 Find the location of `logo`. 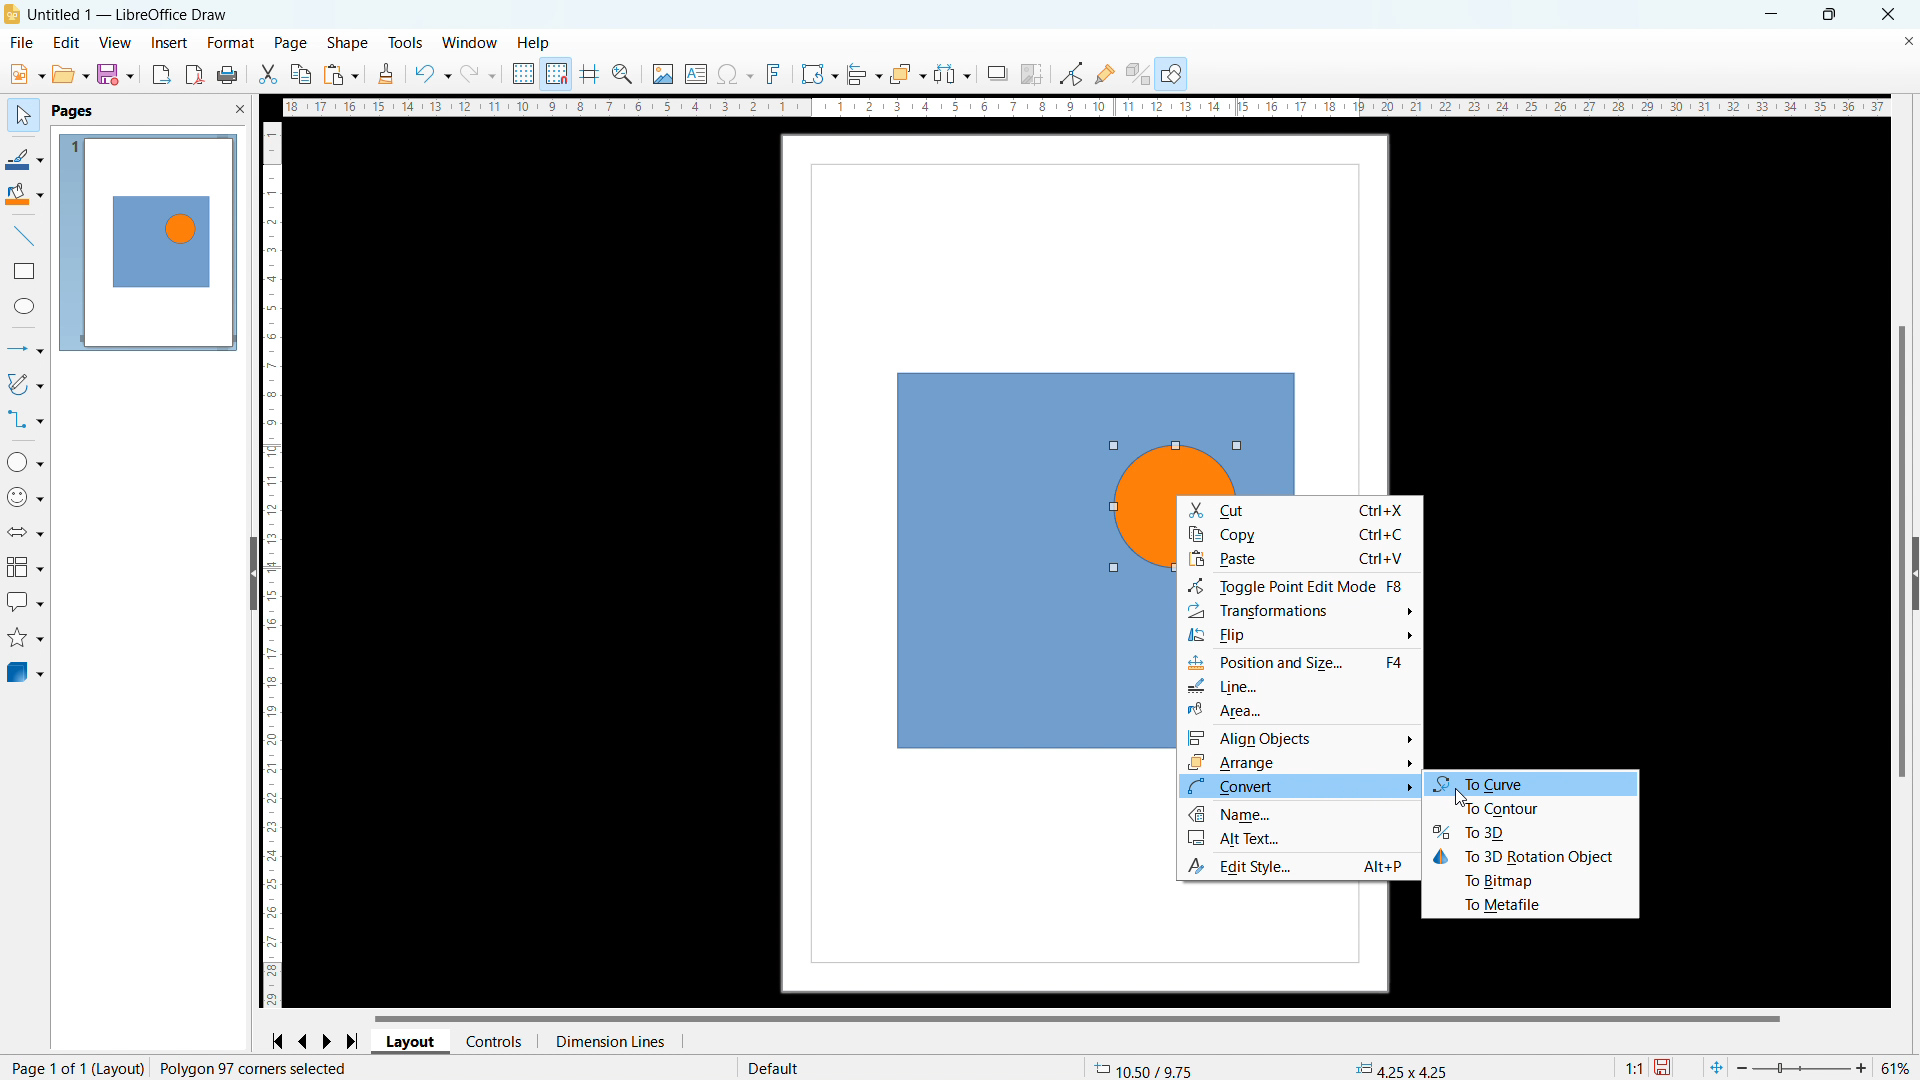

logo is located at coordinates (14, 14).